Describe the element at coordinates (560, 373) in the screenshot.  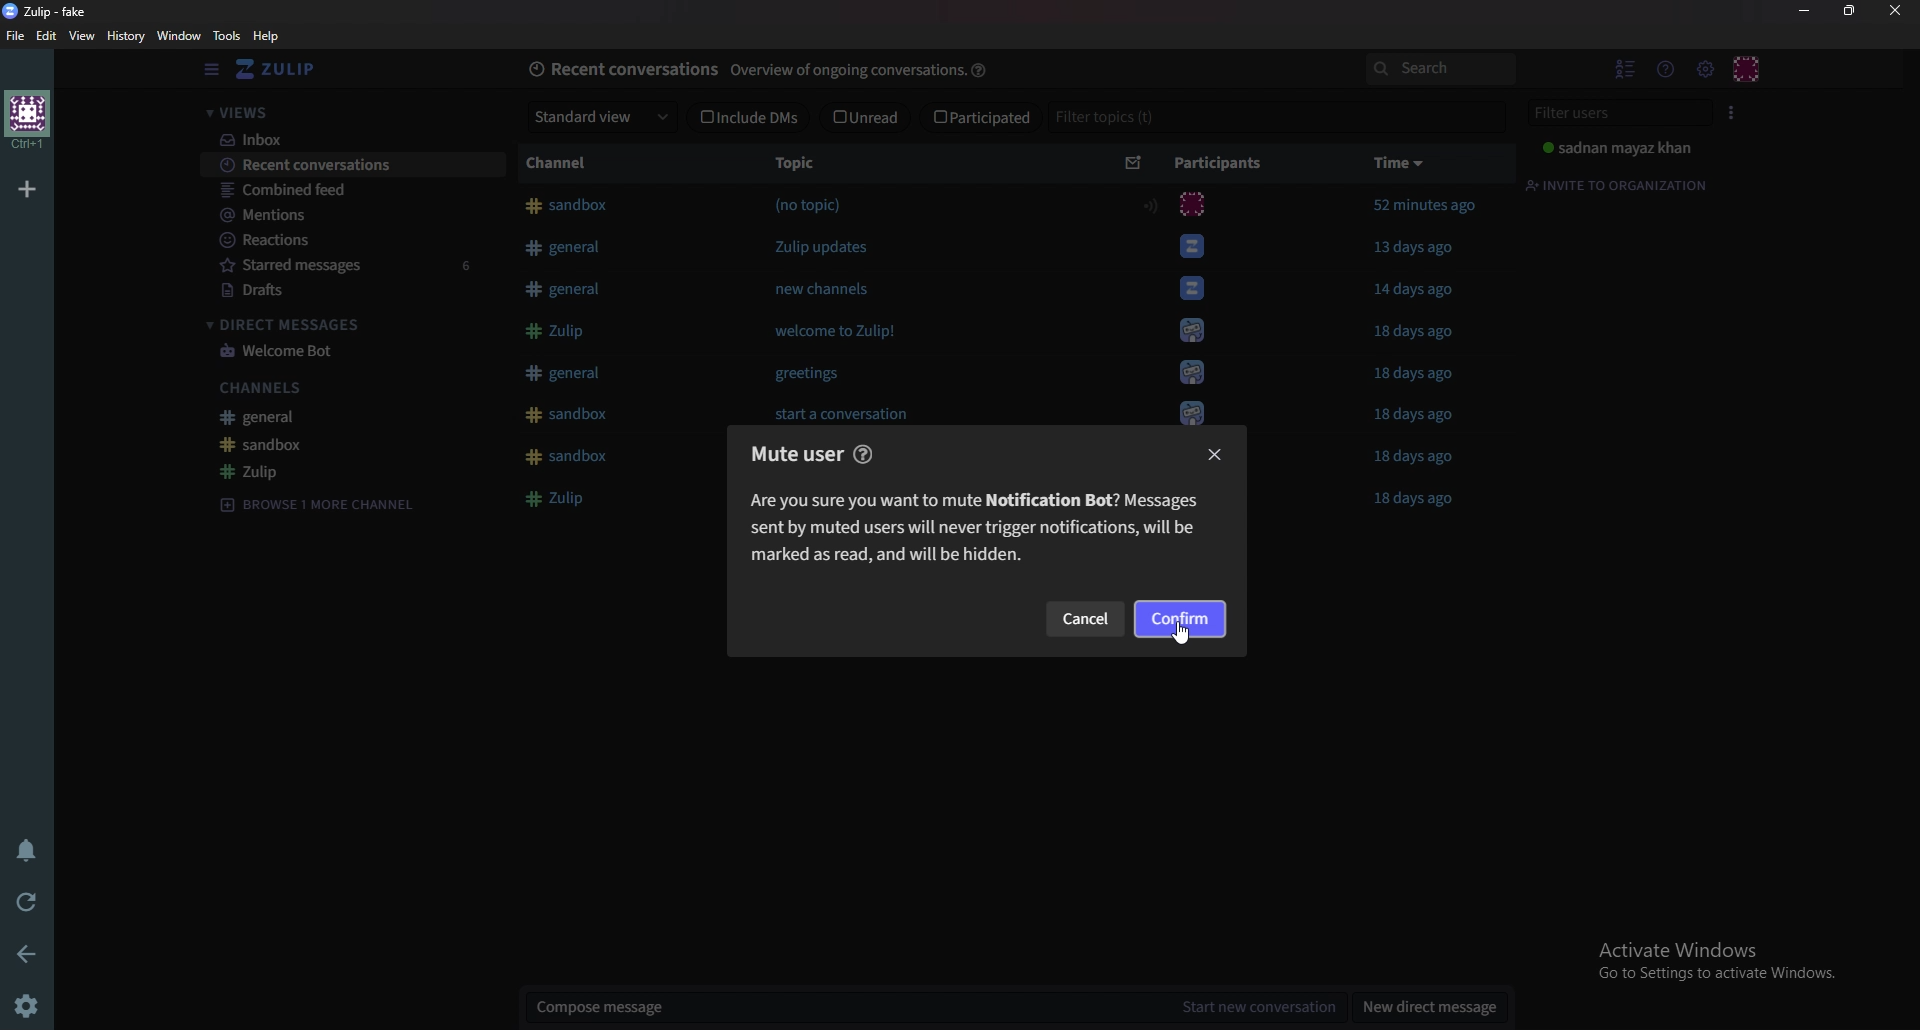
I see `#general` at that location.